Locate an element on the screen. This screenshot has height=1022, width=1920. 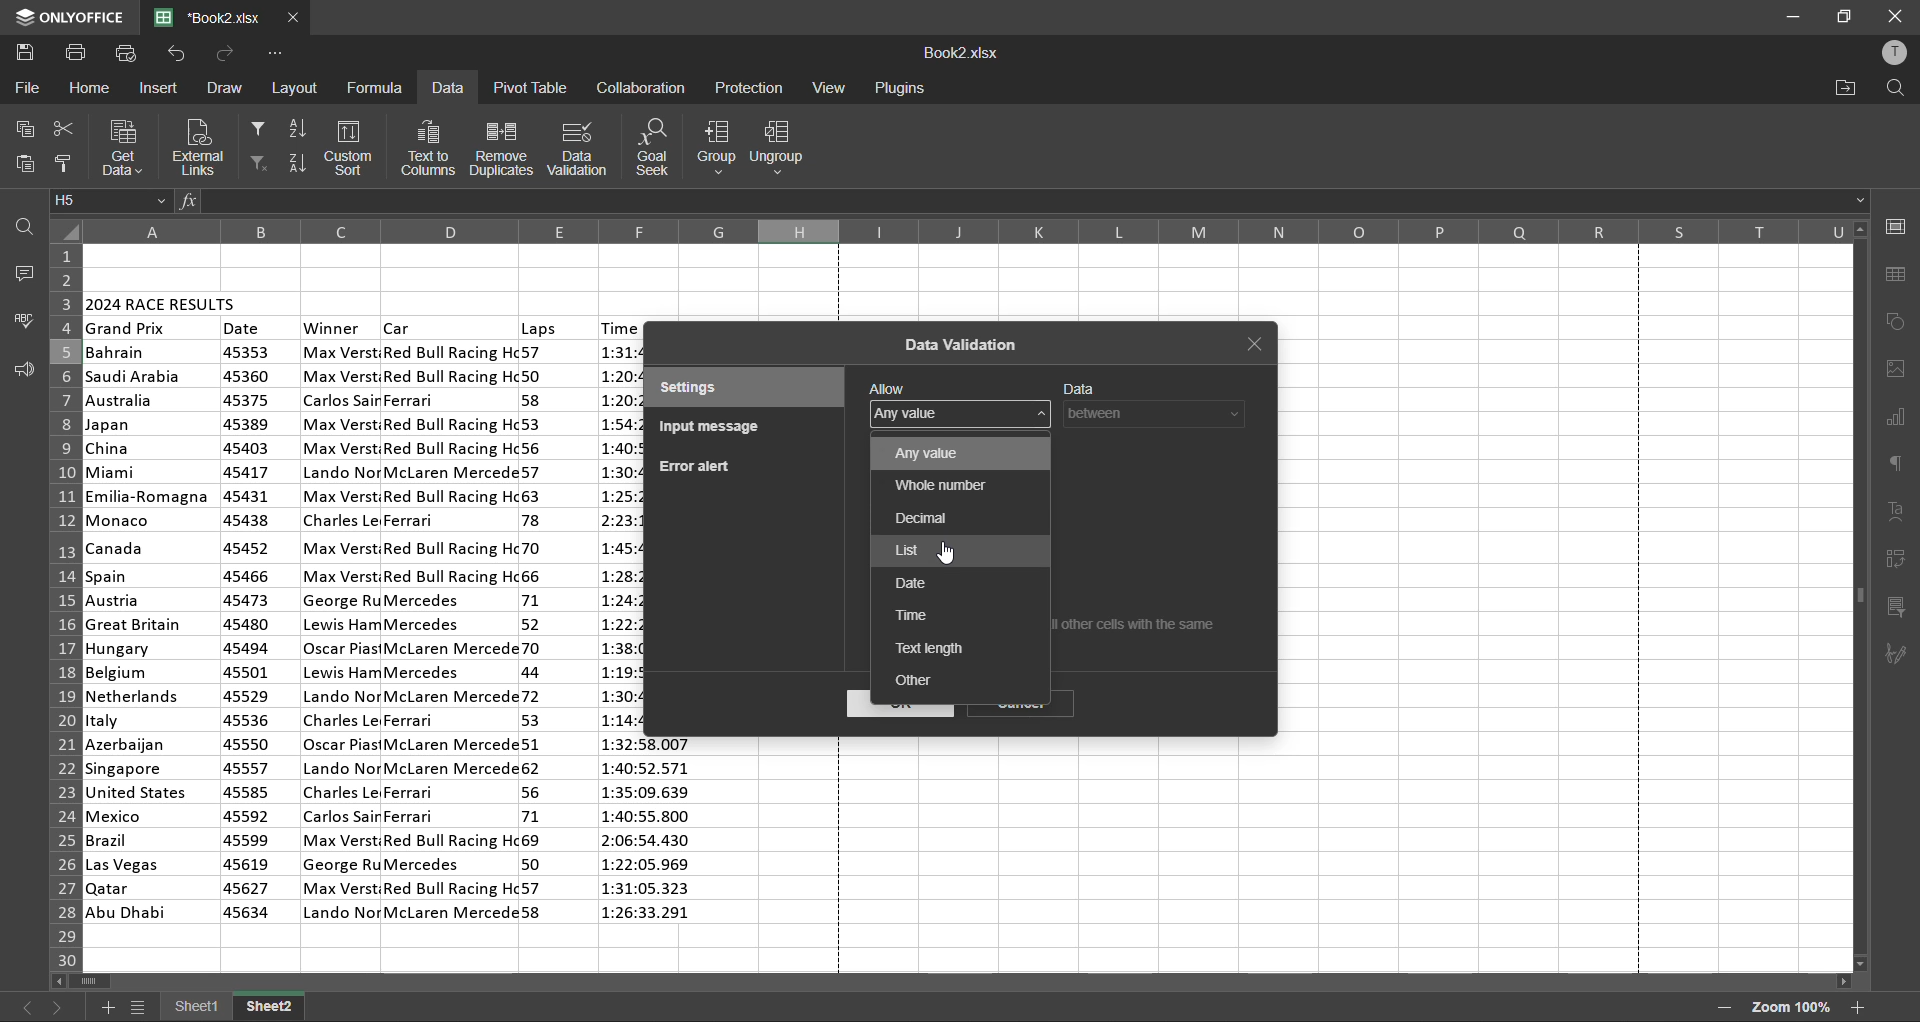
get data is located at coordinates (121, 147).